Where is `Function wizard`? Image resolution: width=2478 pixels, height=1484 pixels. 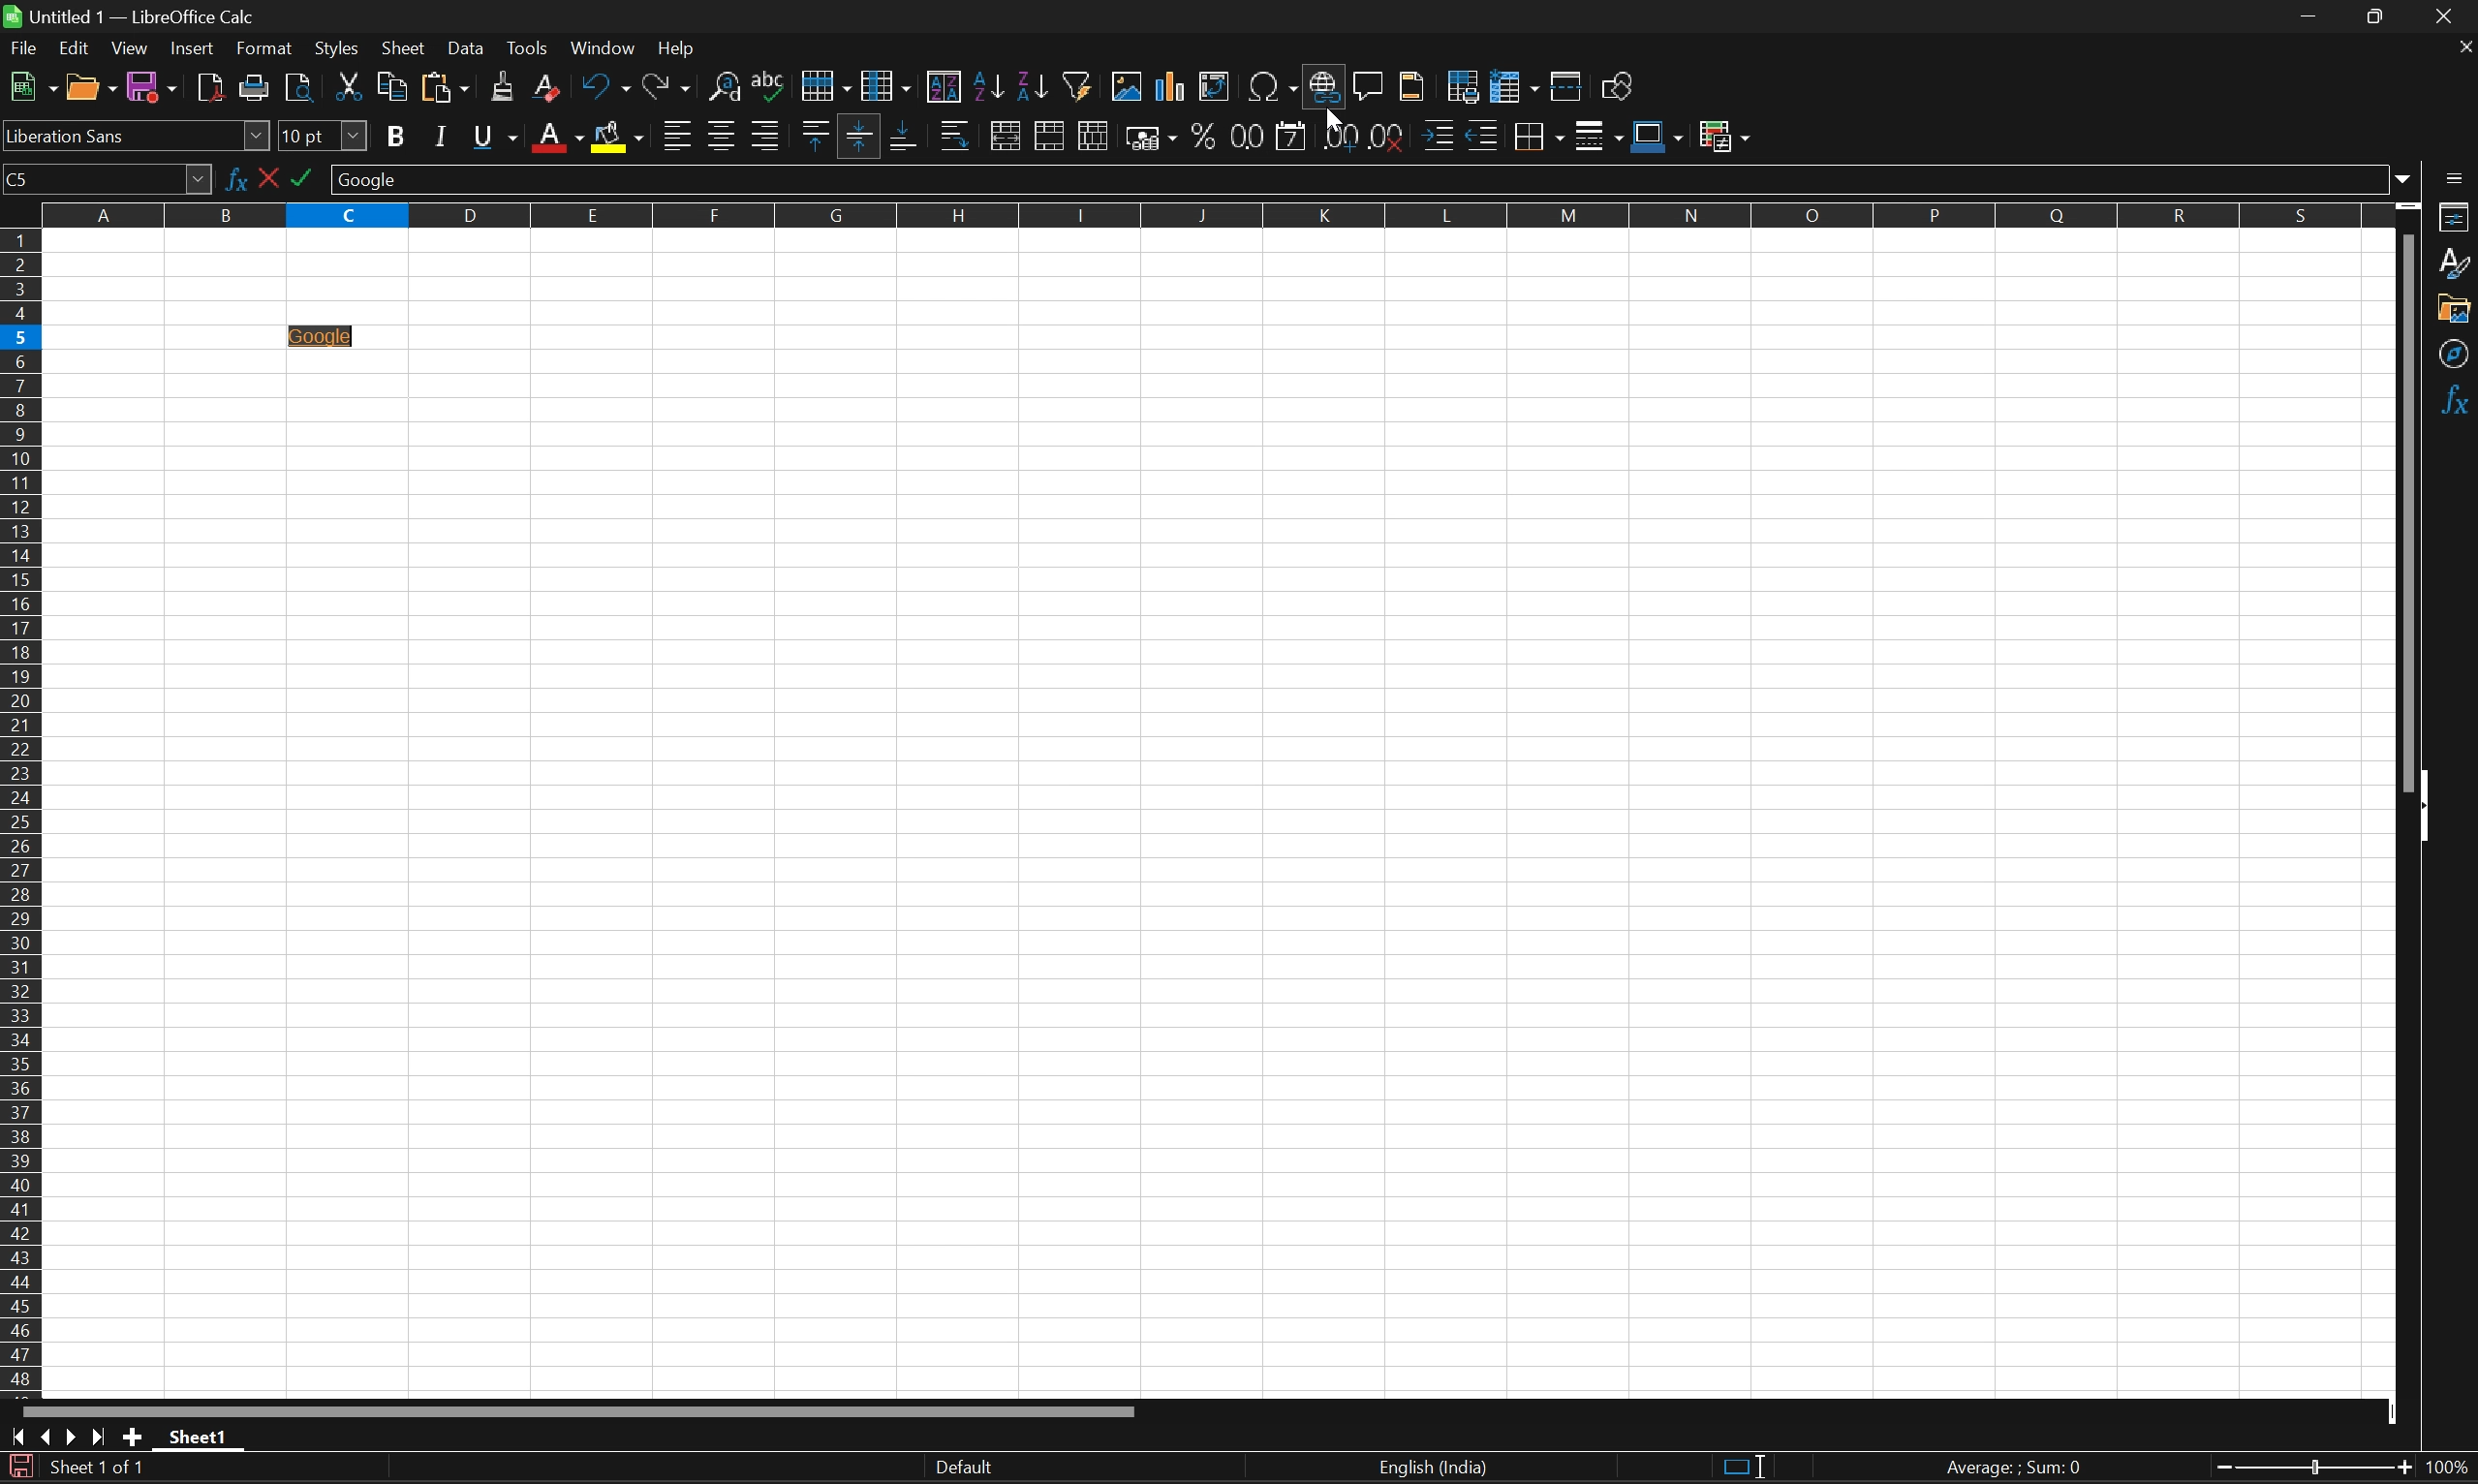 Function wizard is located at coordinates (240, 179).